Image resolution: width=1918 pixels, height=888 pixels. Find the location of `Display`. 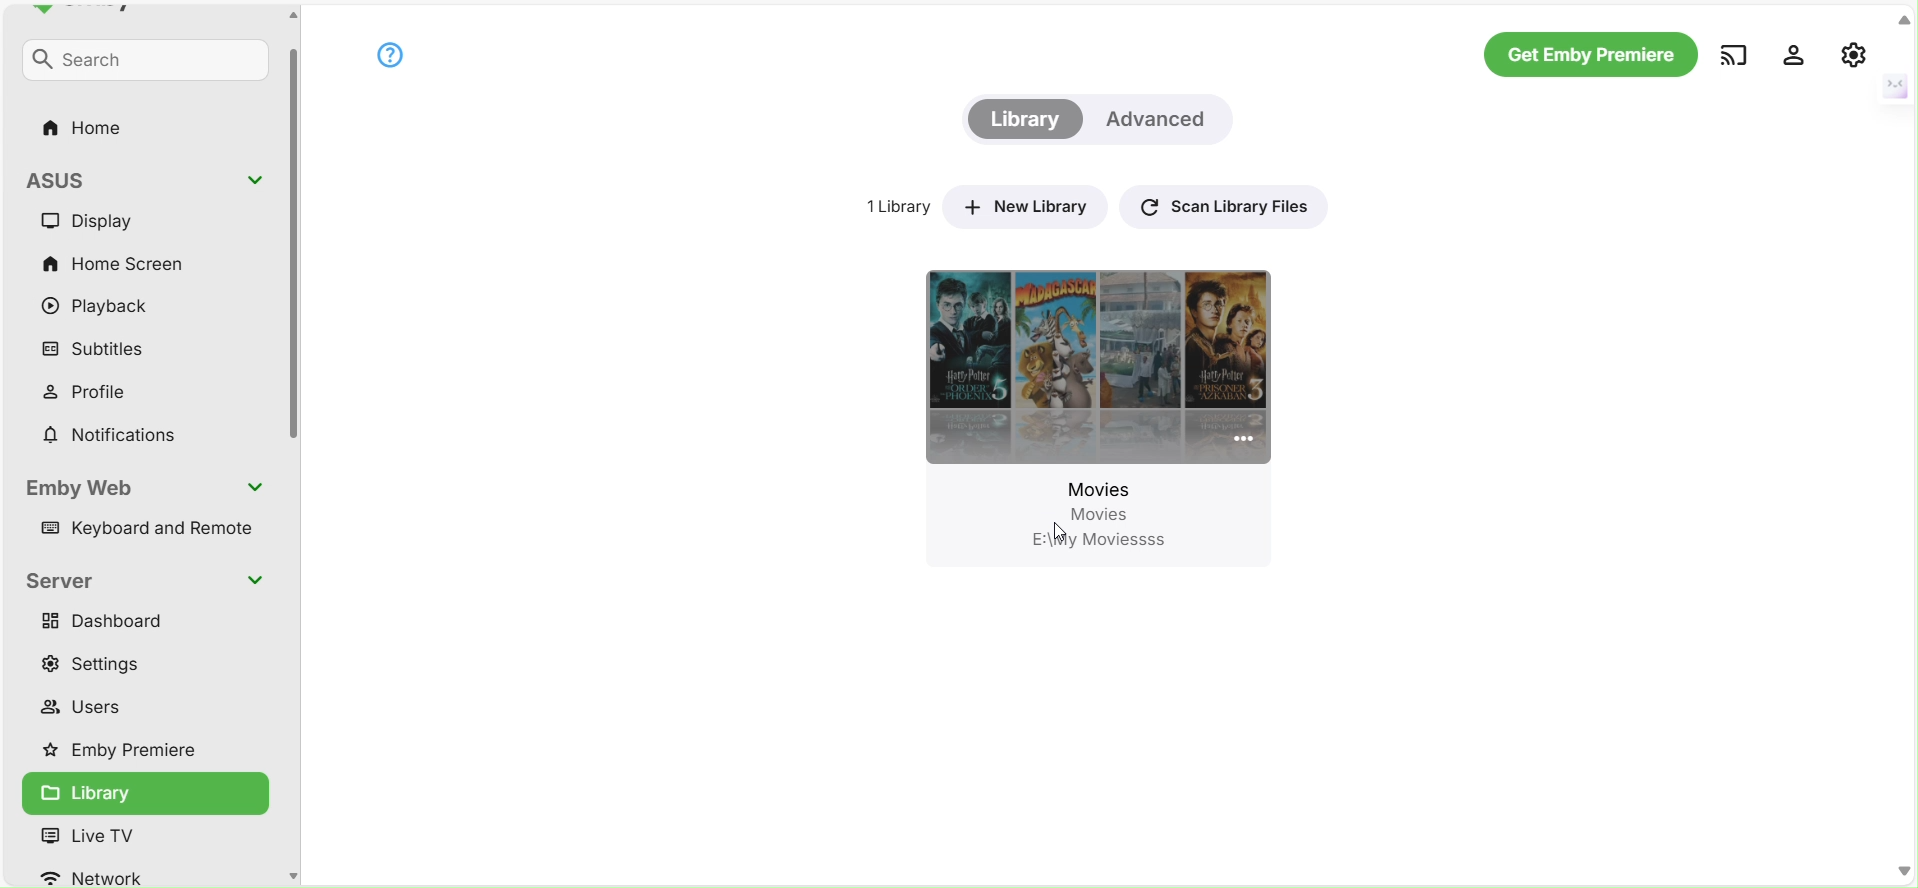

Display is located at coordinates (110, 224).